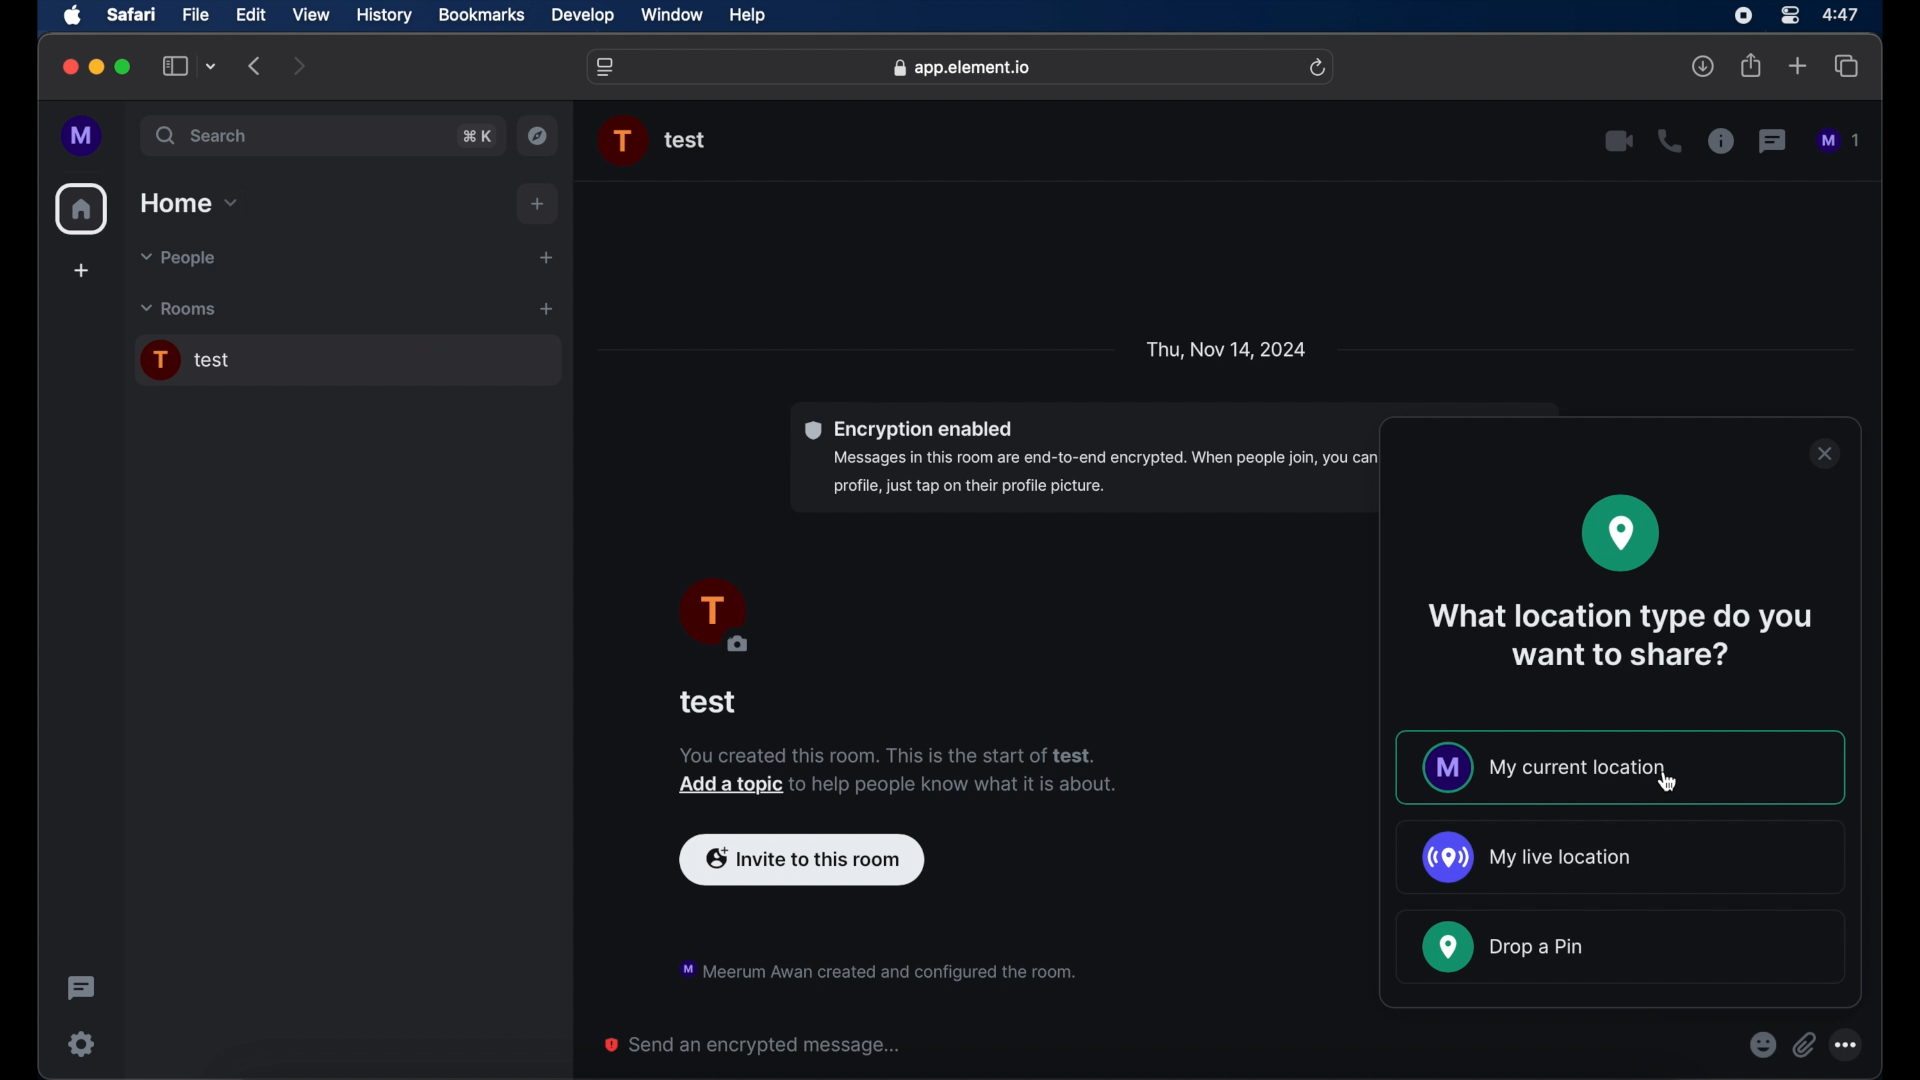 The image size is (1920, 1080). Describe the element at coordinates (1226, 348) in the screenshot. I see `date and day` at that location.